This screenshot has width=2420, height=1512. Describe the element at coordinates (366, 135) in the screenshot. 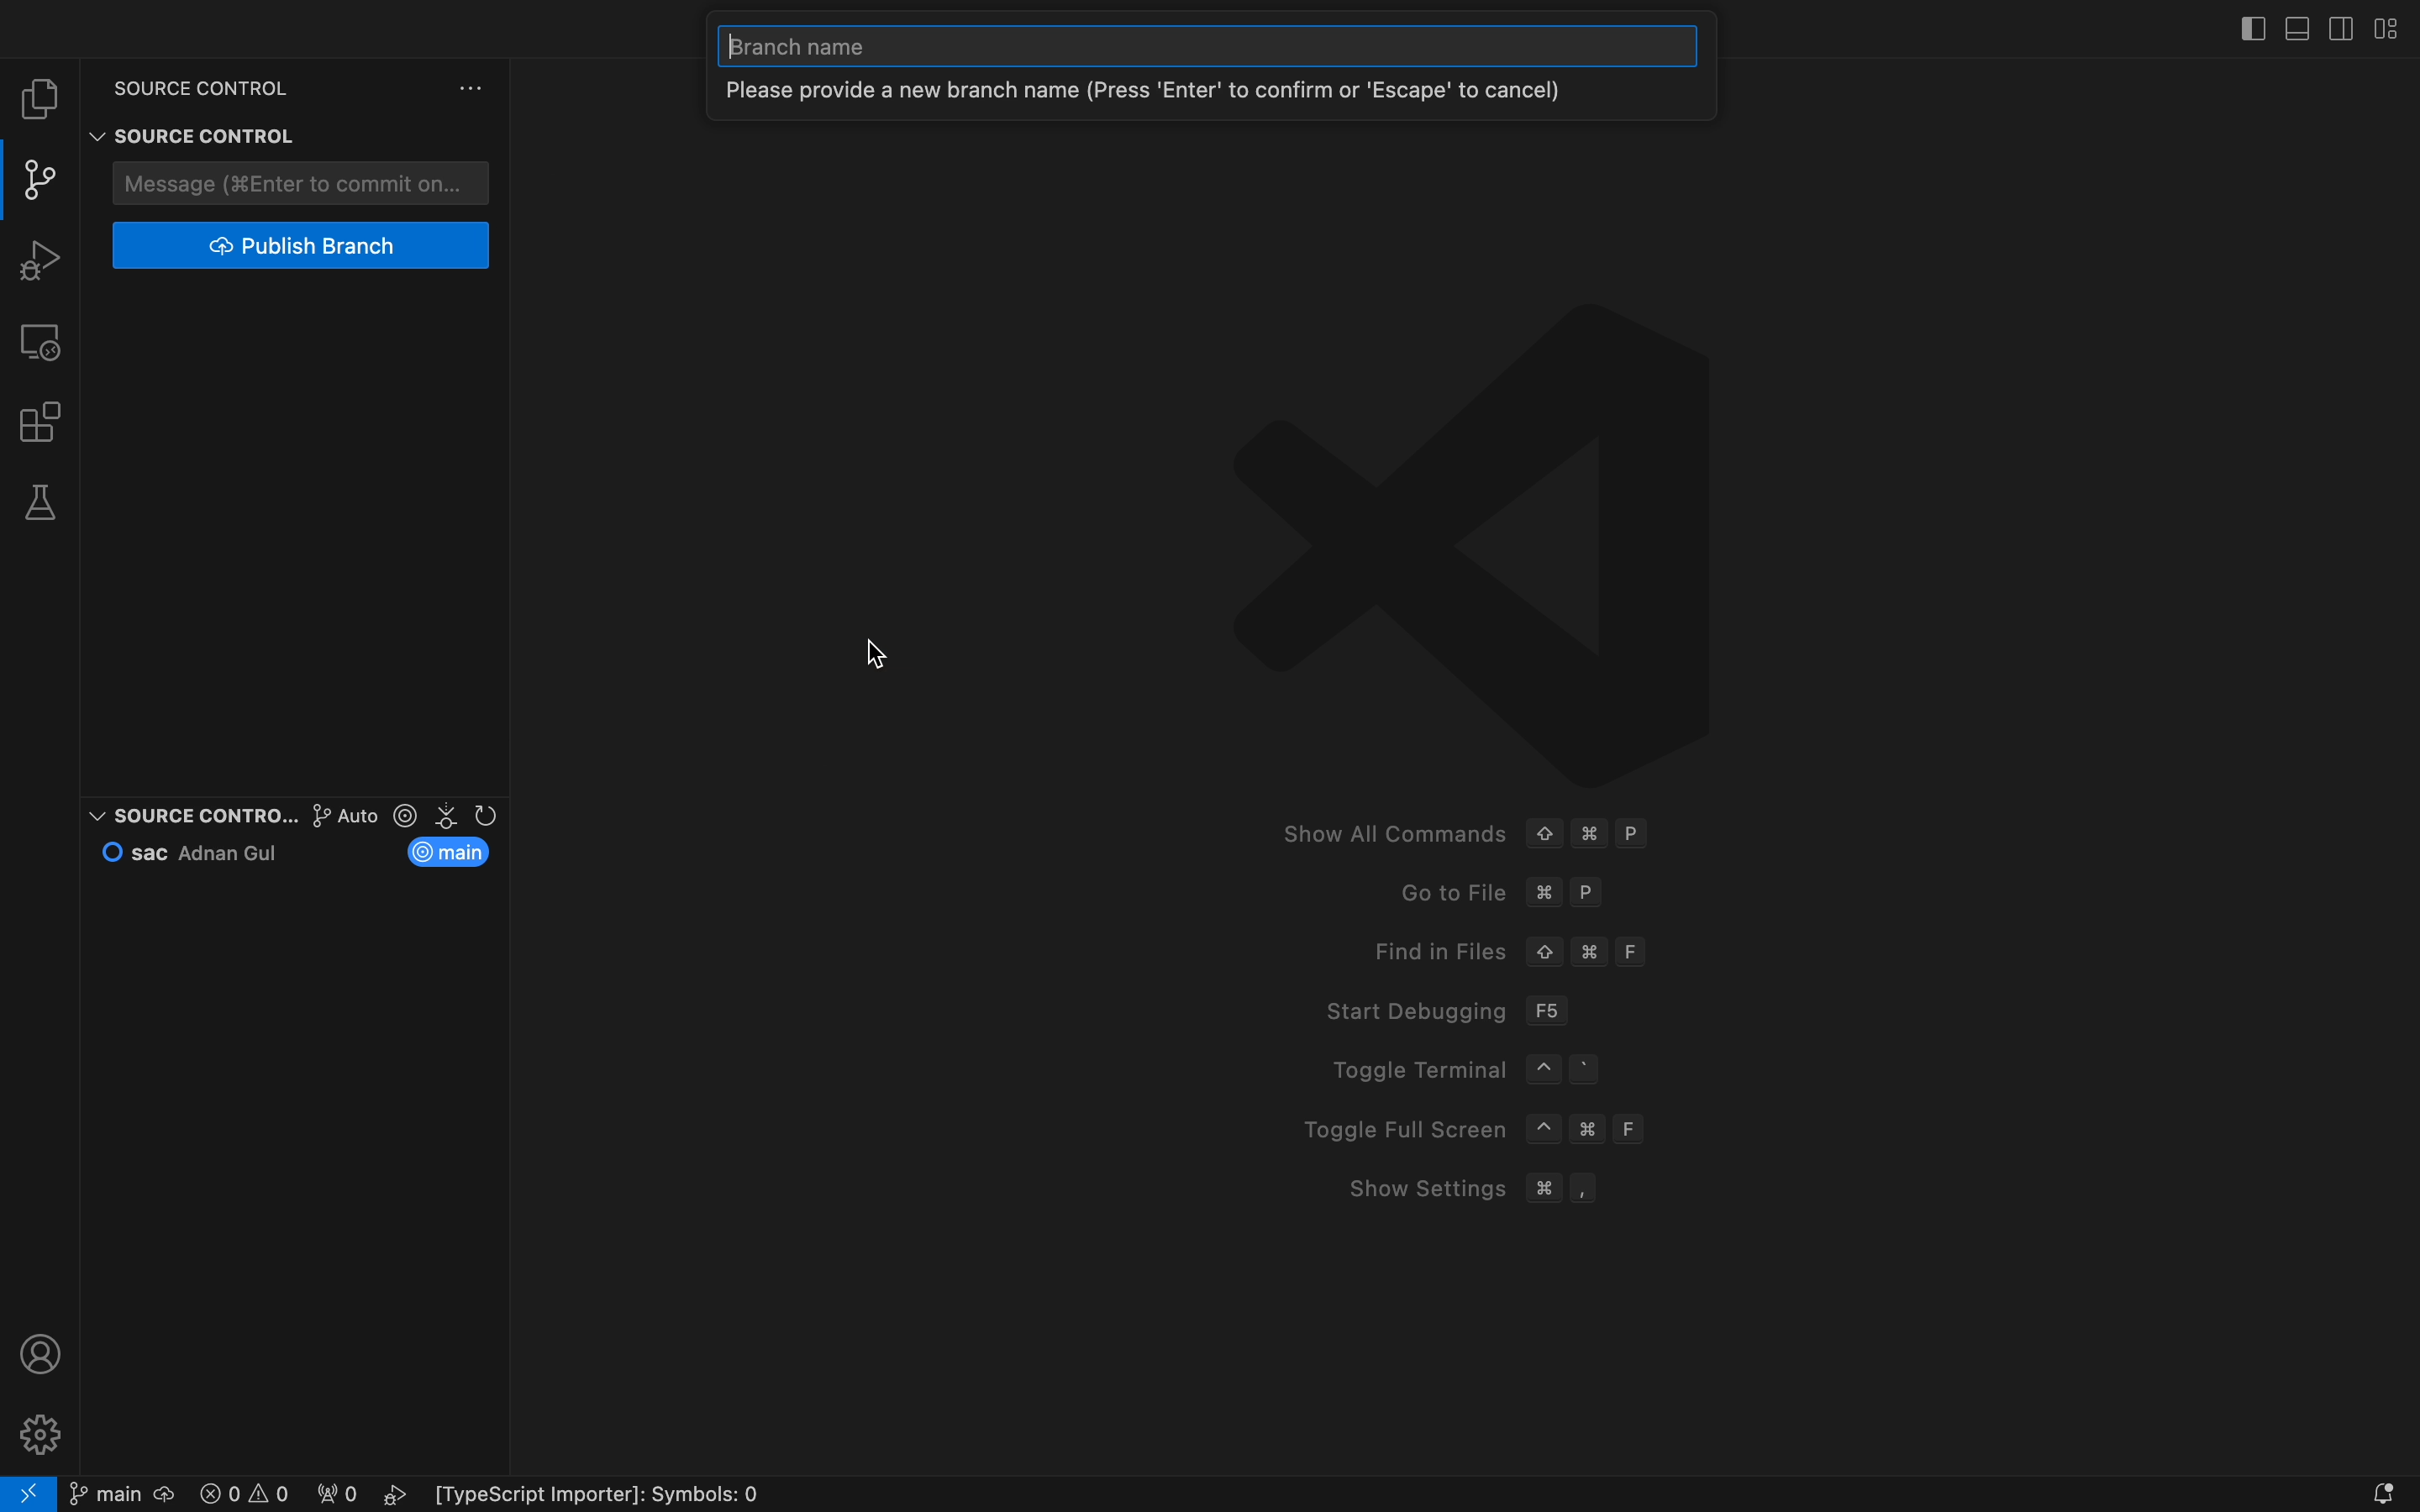

I see `ok` at that location.